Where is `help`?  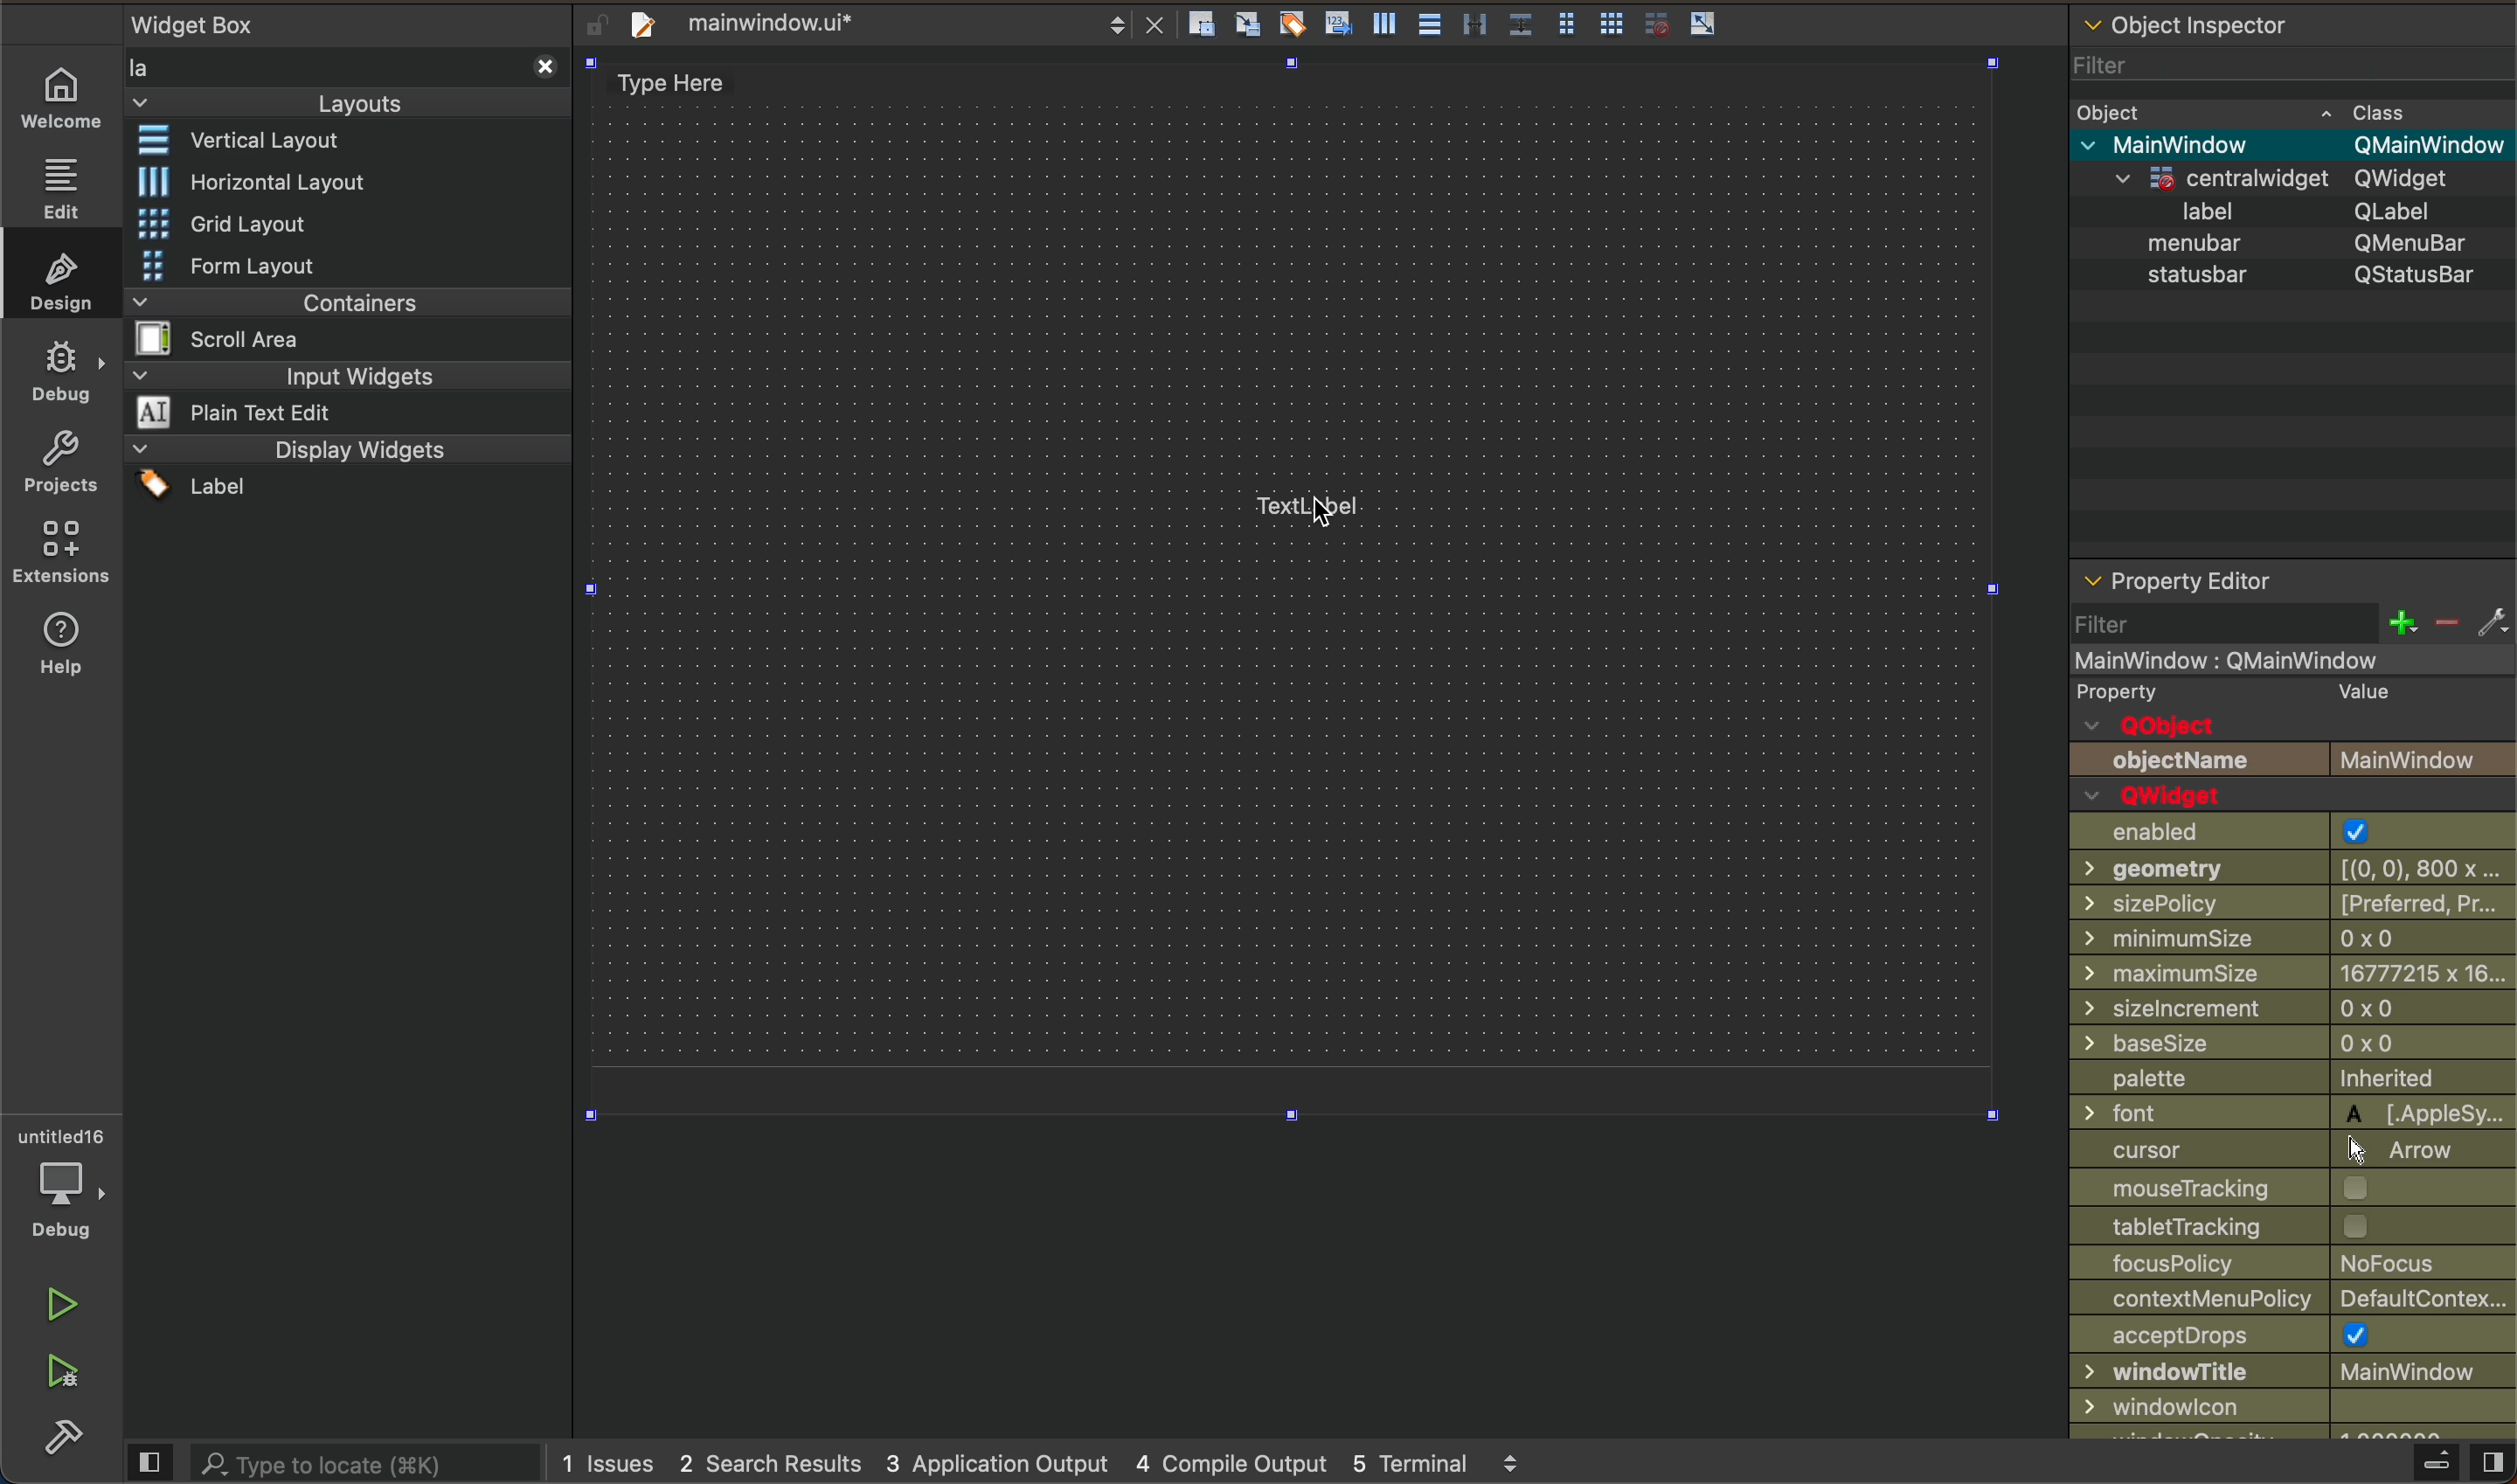
help is located at coordinates (62, 649).